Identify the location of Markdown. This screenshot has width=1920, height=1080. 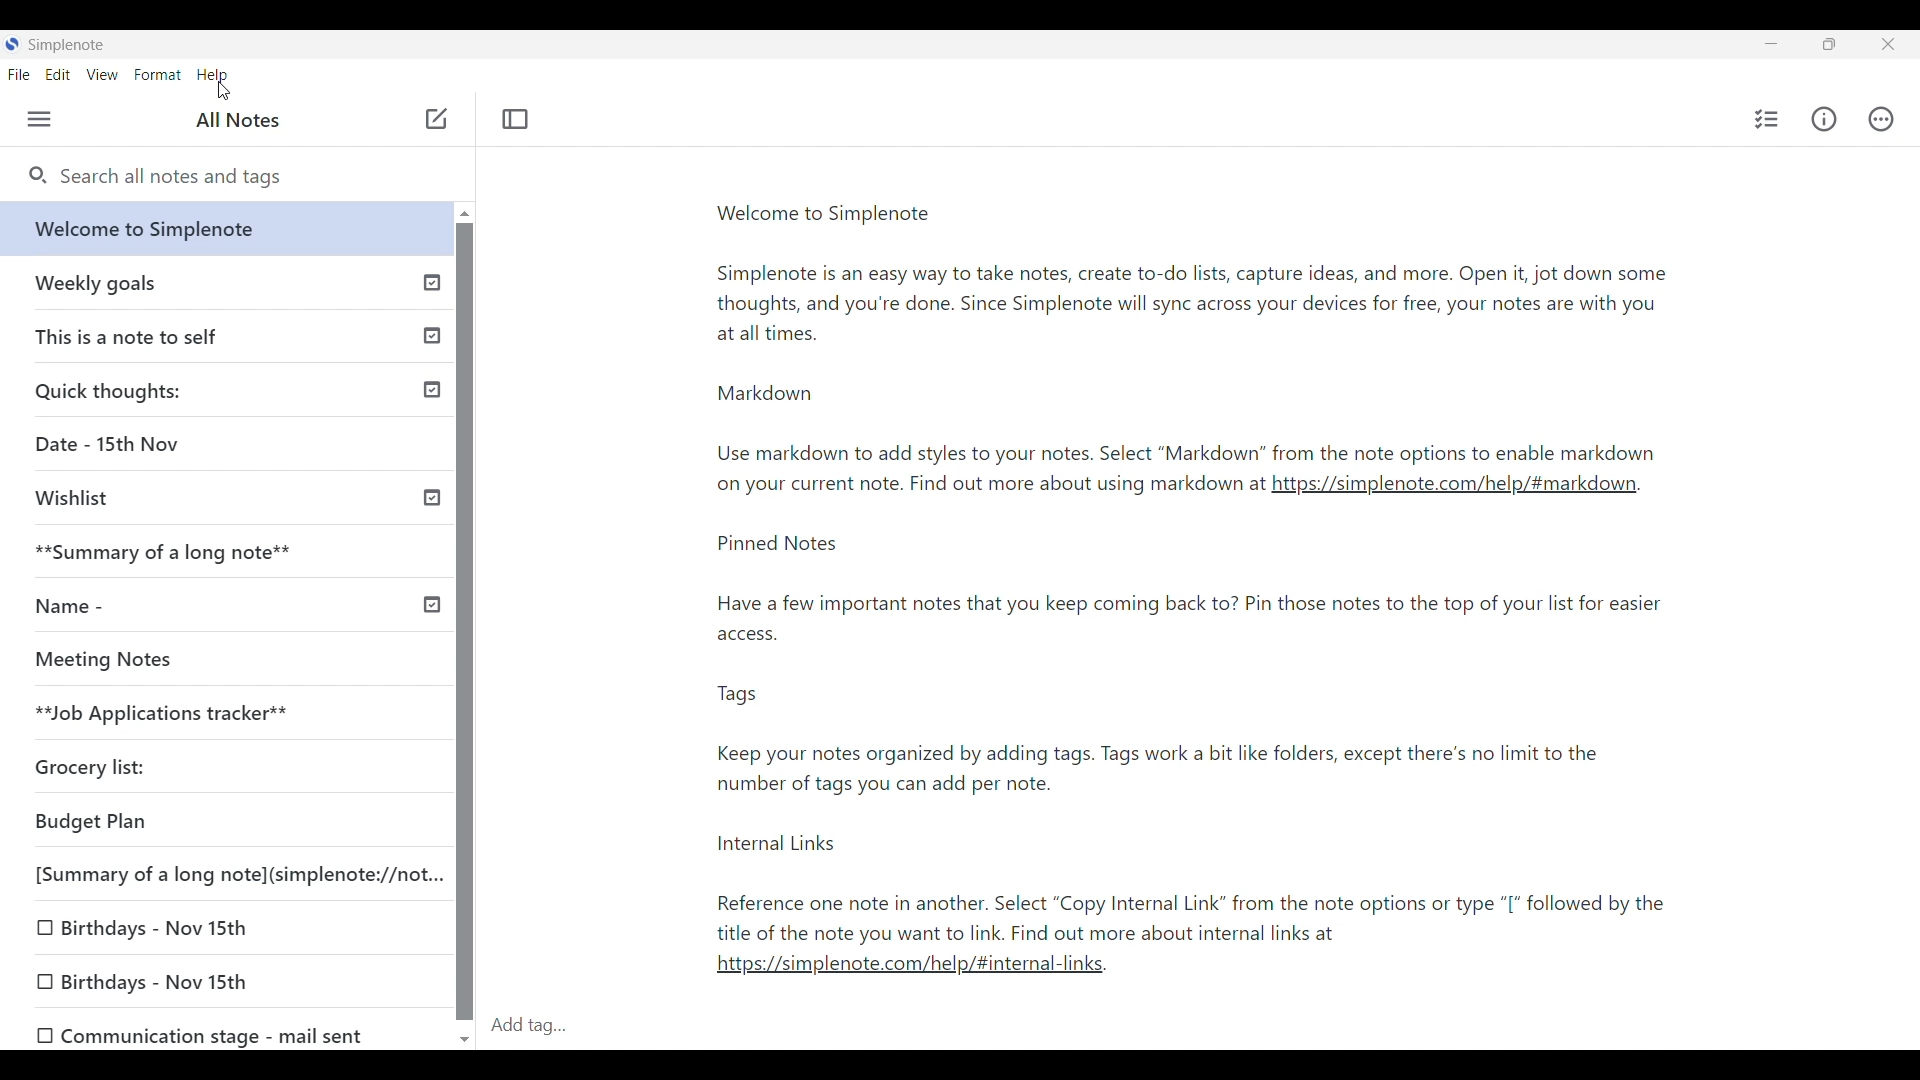
(762, 393).